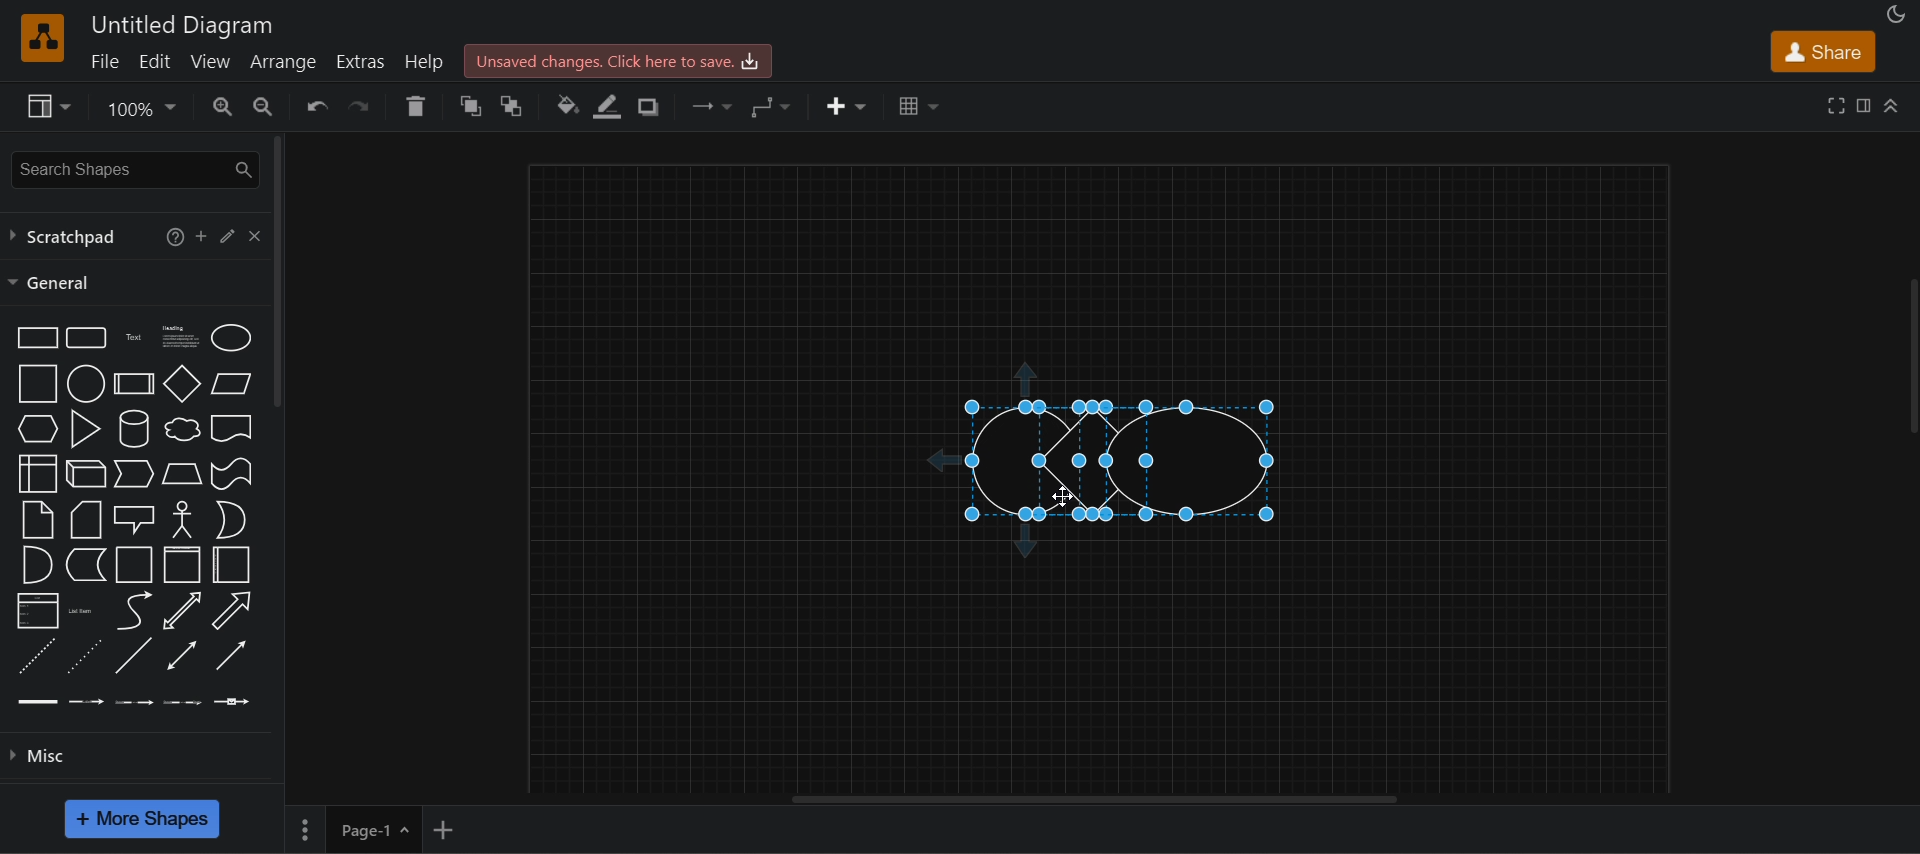  I want to click on list, so click(36, 611).